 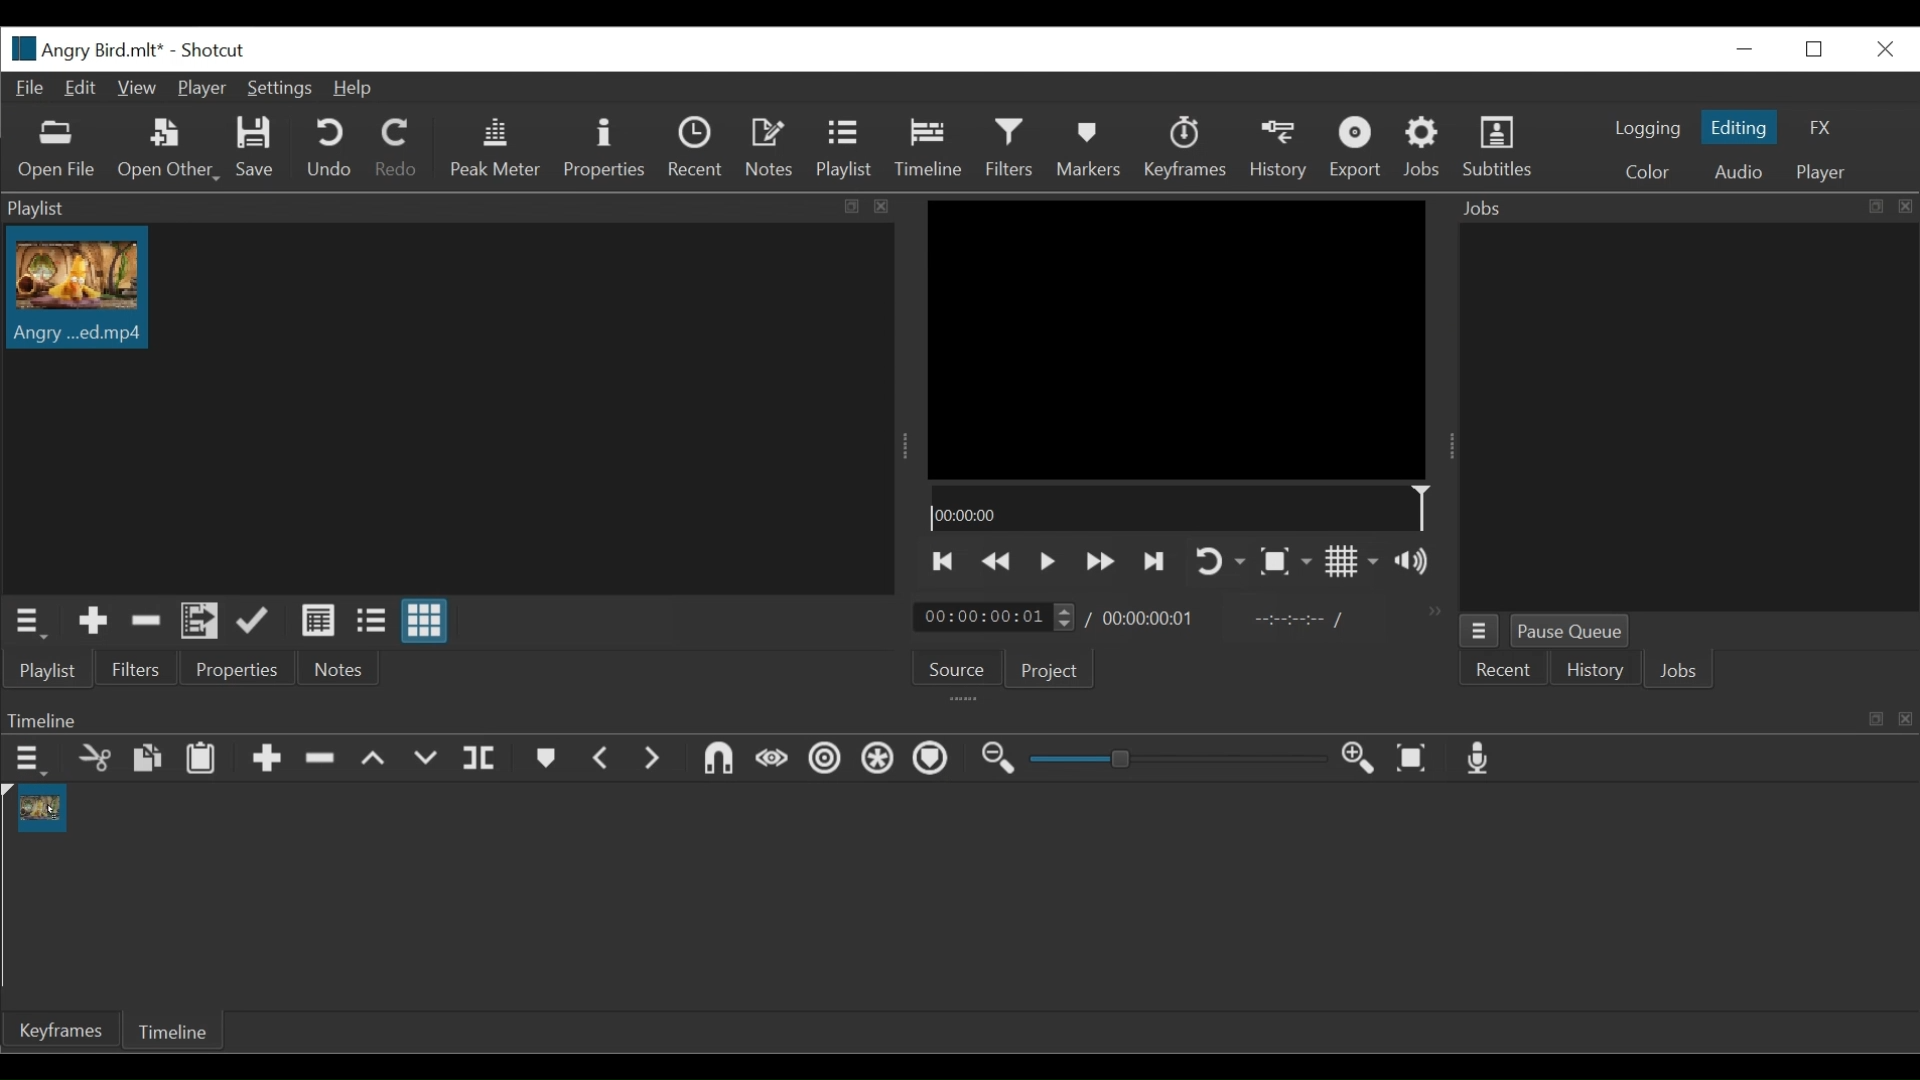 I want to click on Player, so click(x=200, y=89).